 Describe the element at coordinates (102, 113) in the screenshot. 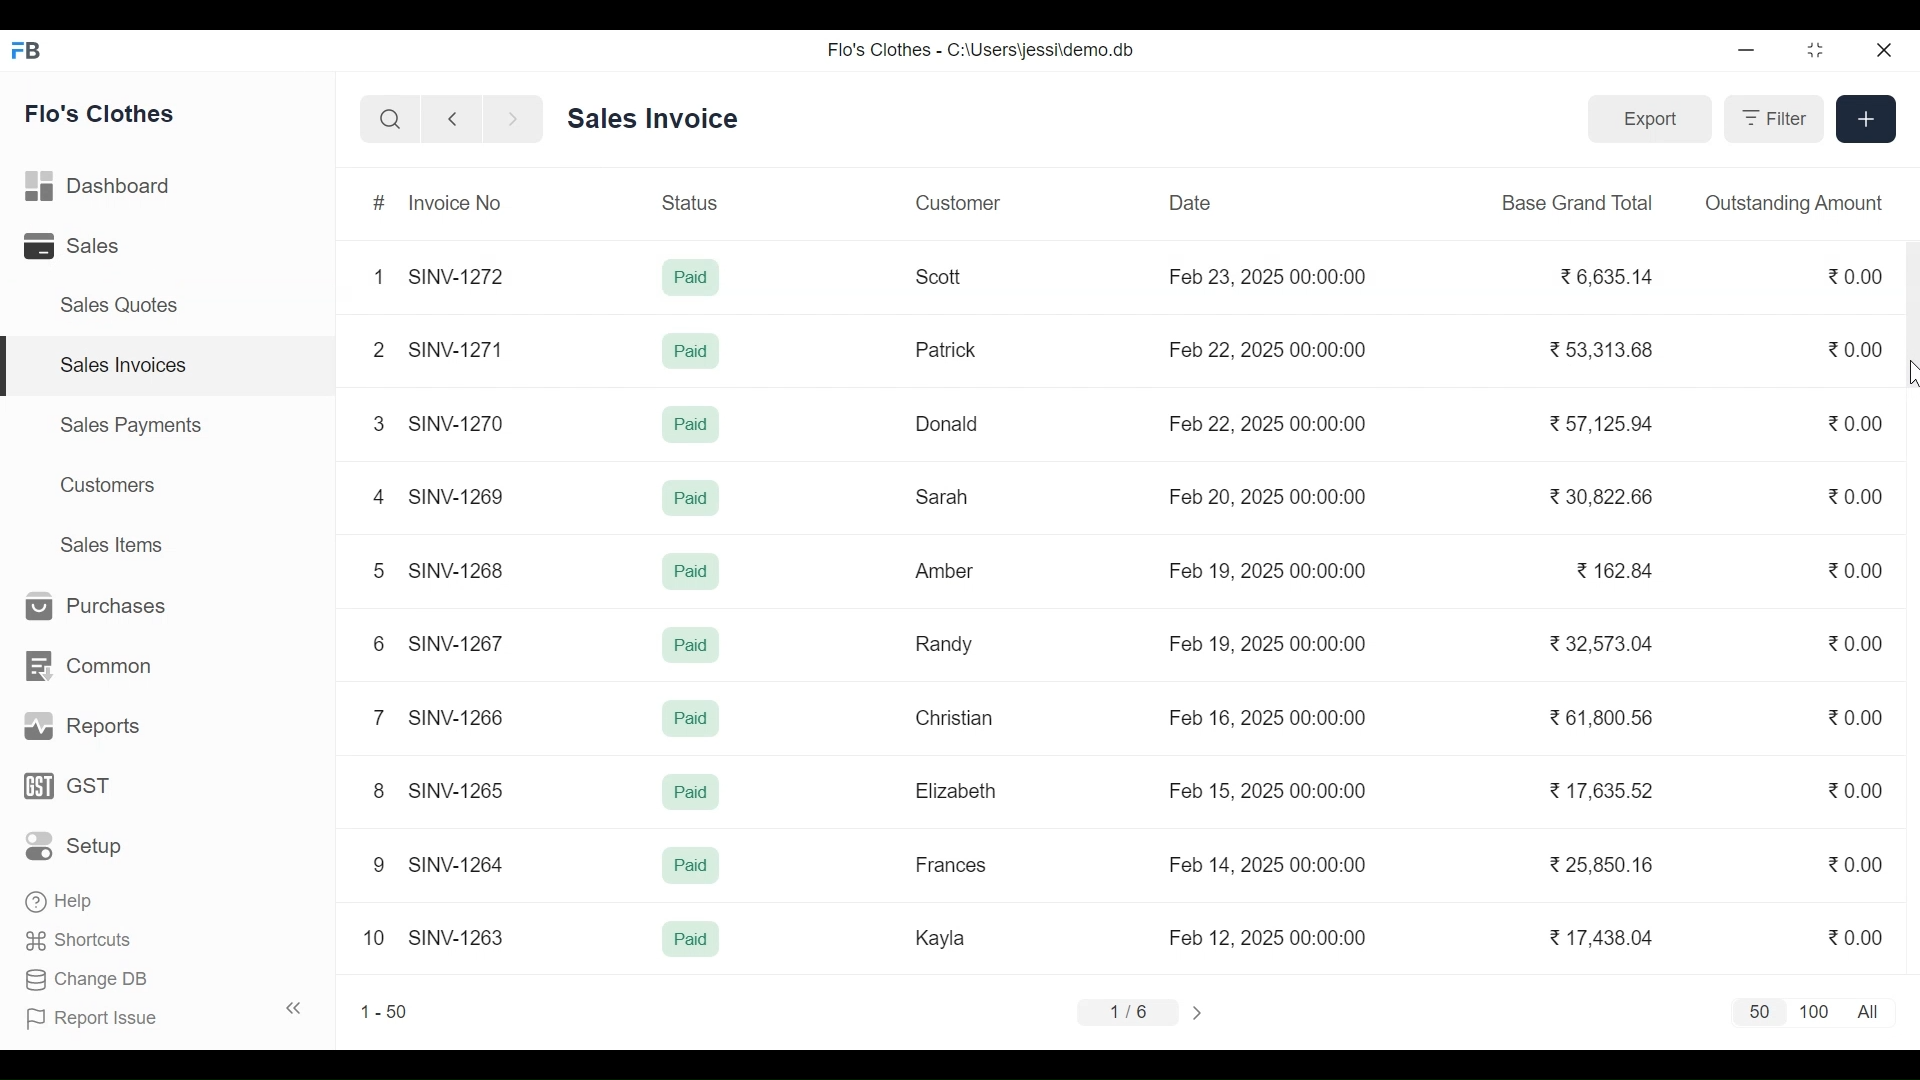

I see `Flo's Clothes` at that location.